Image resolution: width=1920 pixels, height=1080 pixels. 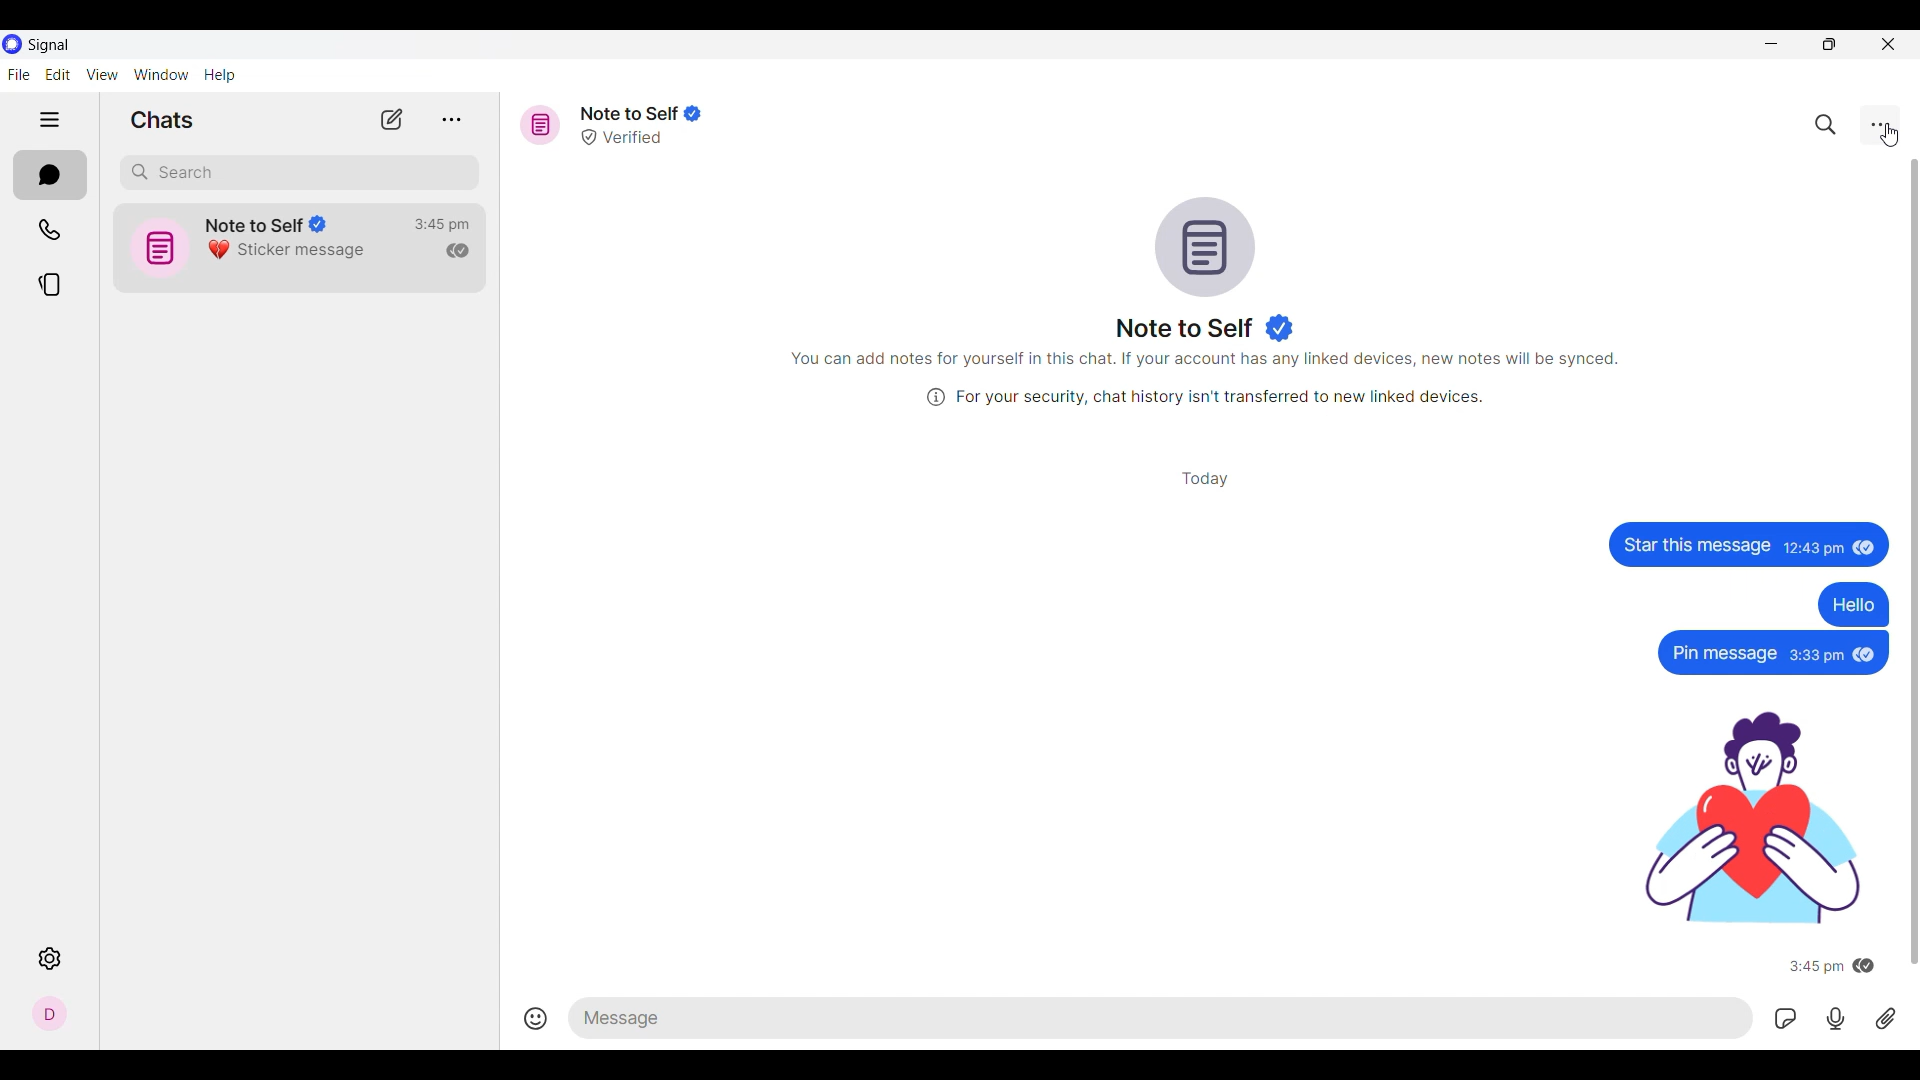 What do you see at coordinates (1881, 124) in the screenshot?
I see `Chat settings` at bounding box center [1881, 124].